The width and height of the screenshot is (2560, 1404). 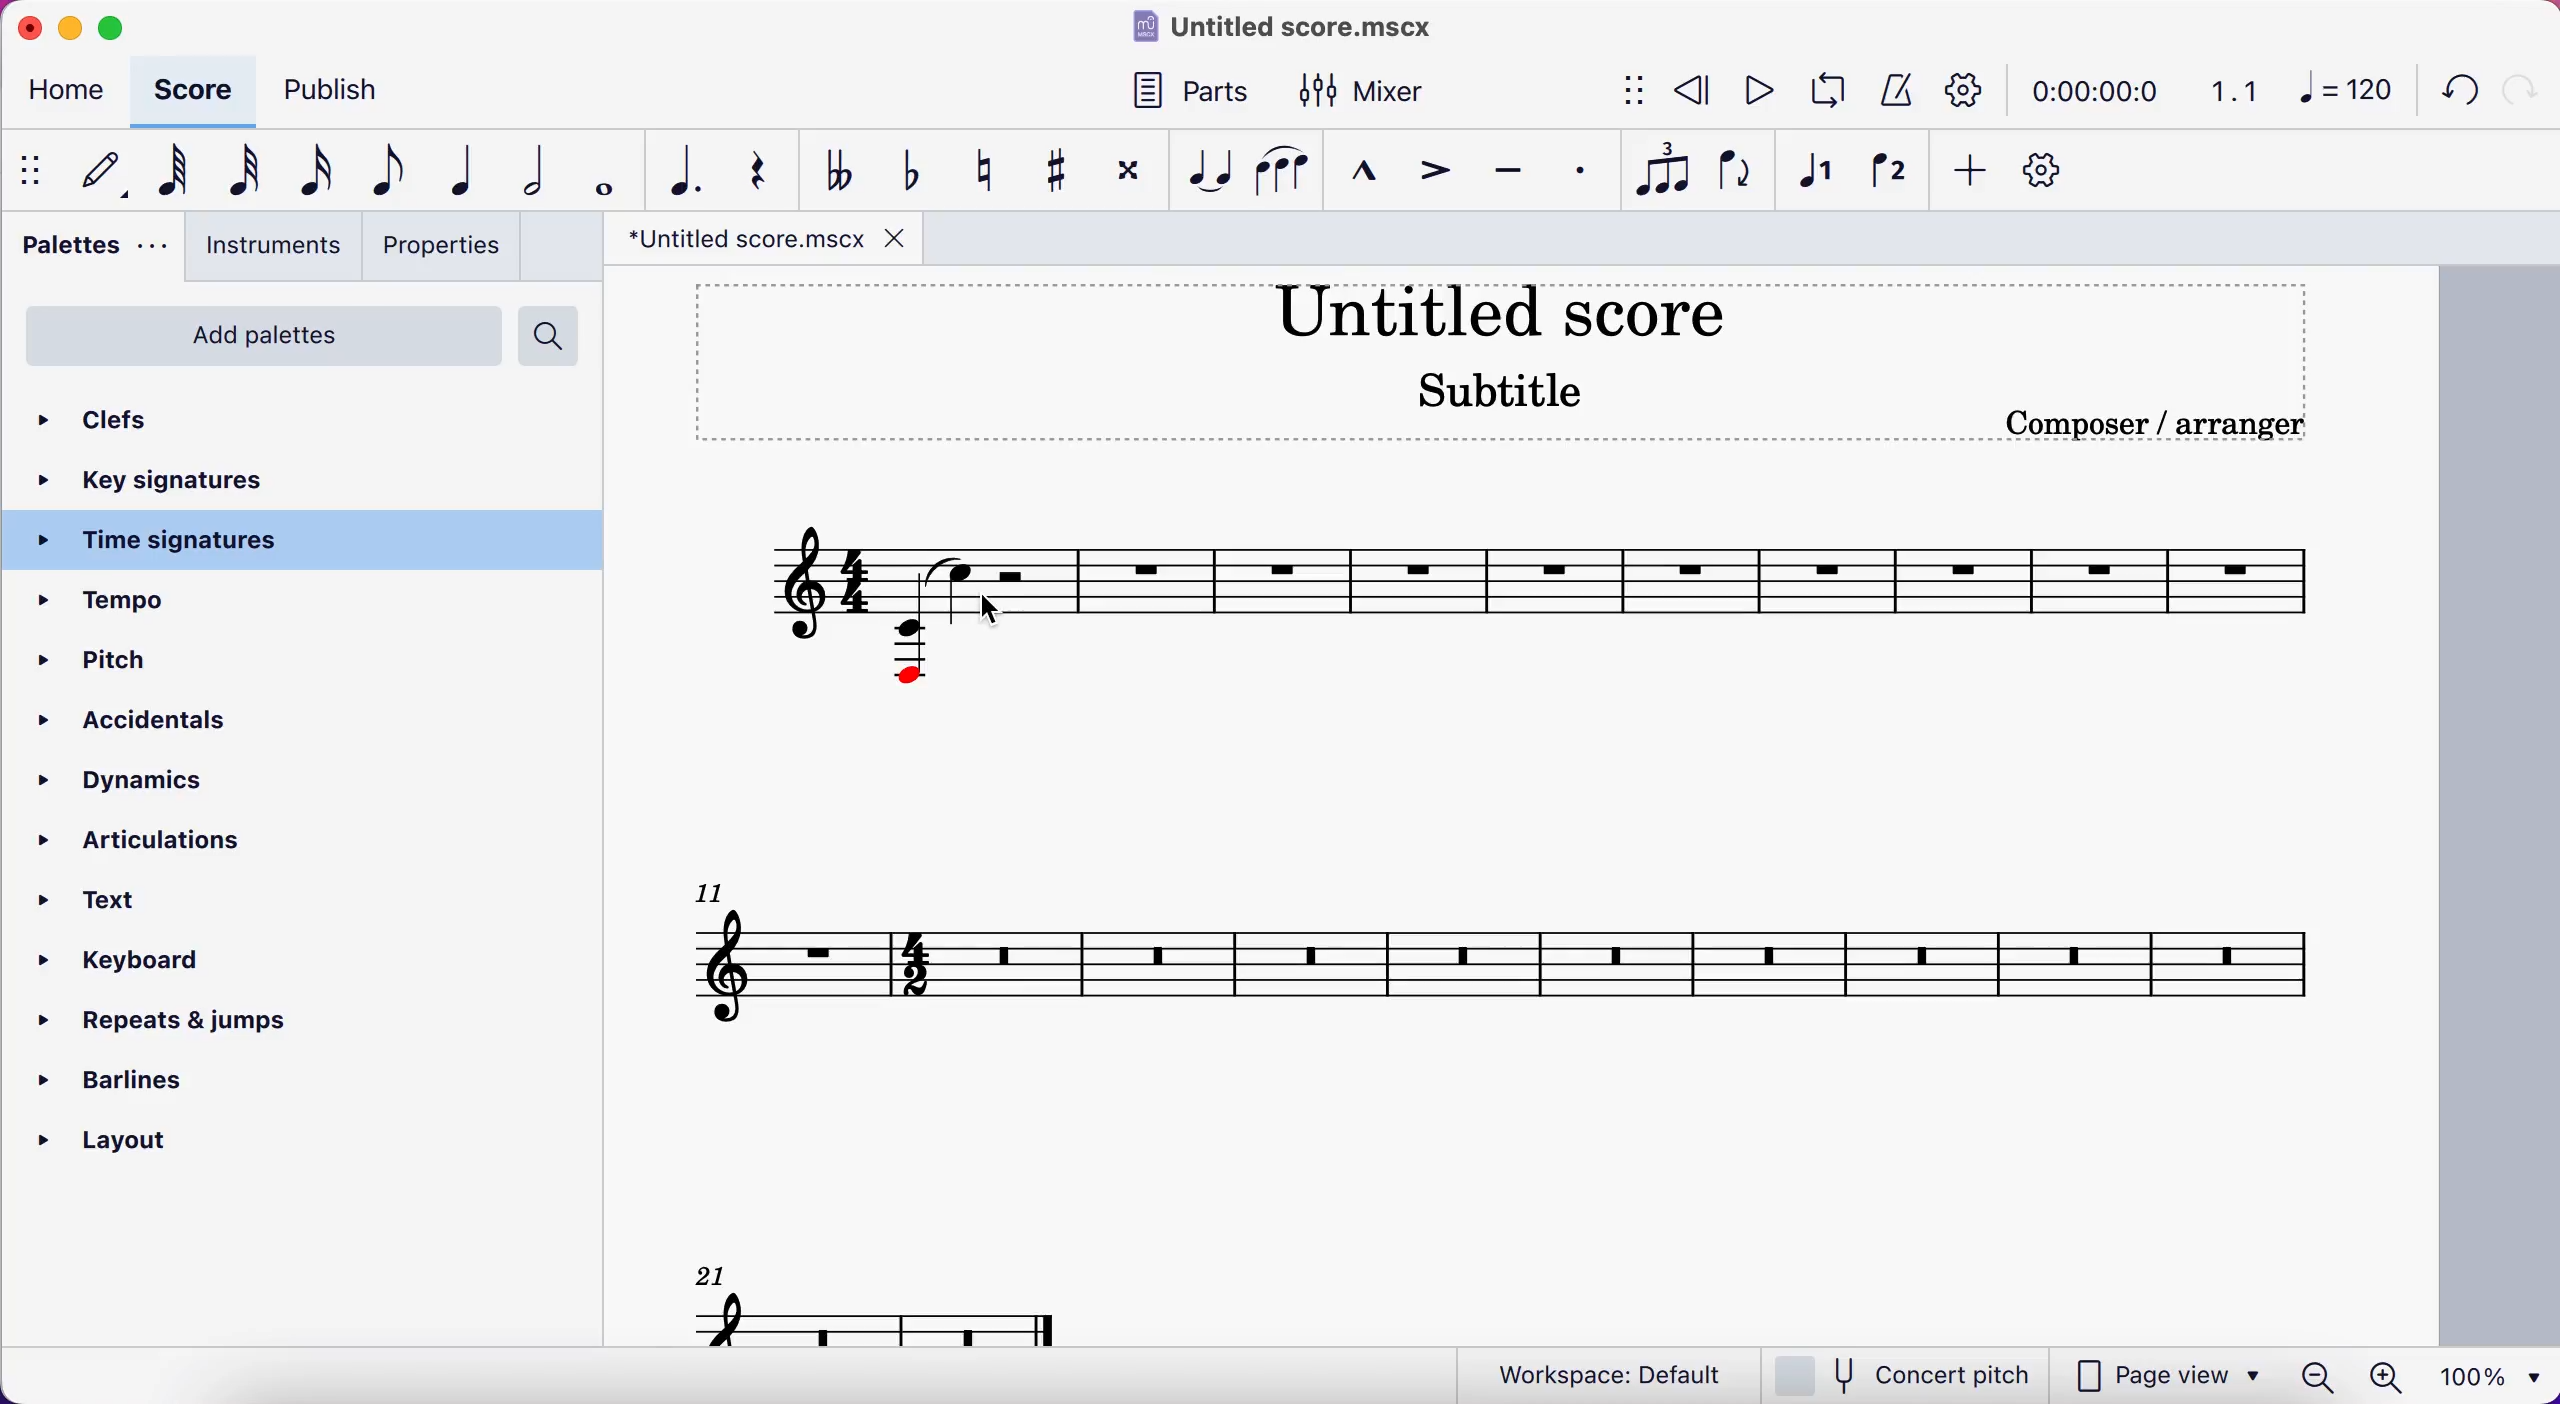 What do you see at coordinates (2342, 96) in the screenshot?
I see `120` at bounding box center [2342, 96].